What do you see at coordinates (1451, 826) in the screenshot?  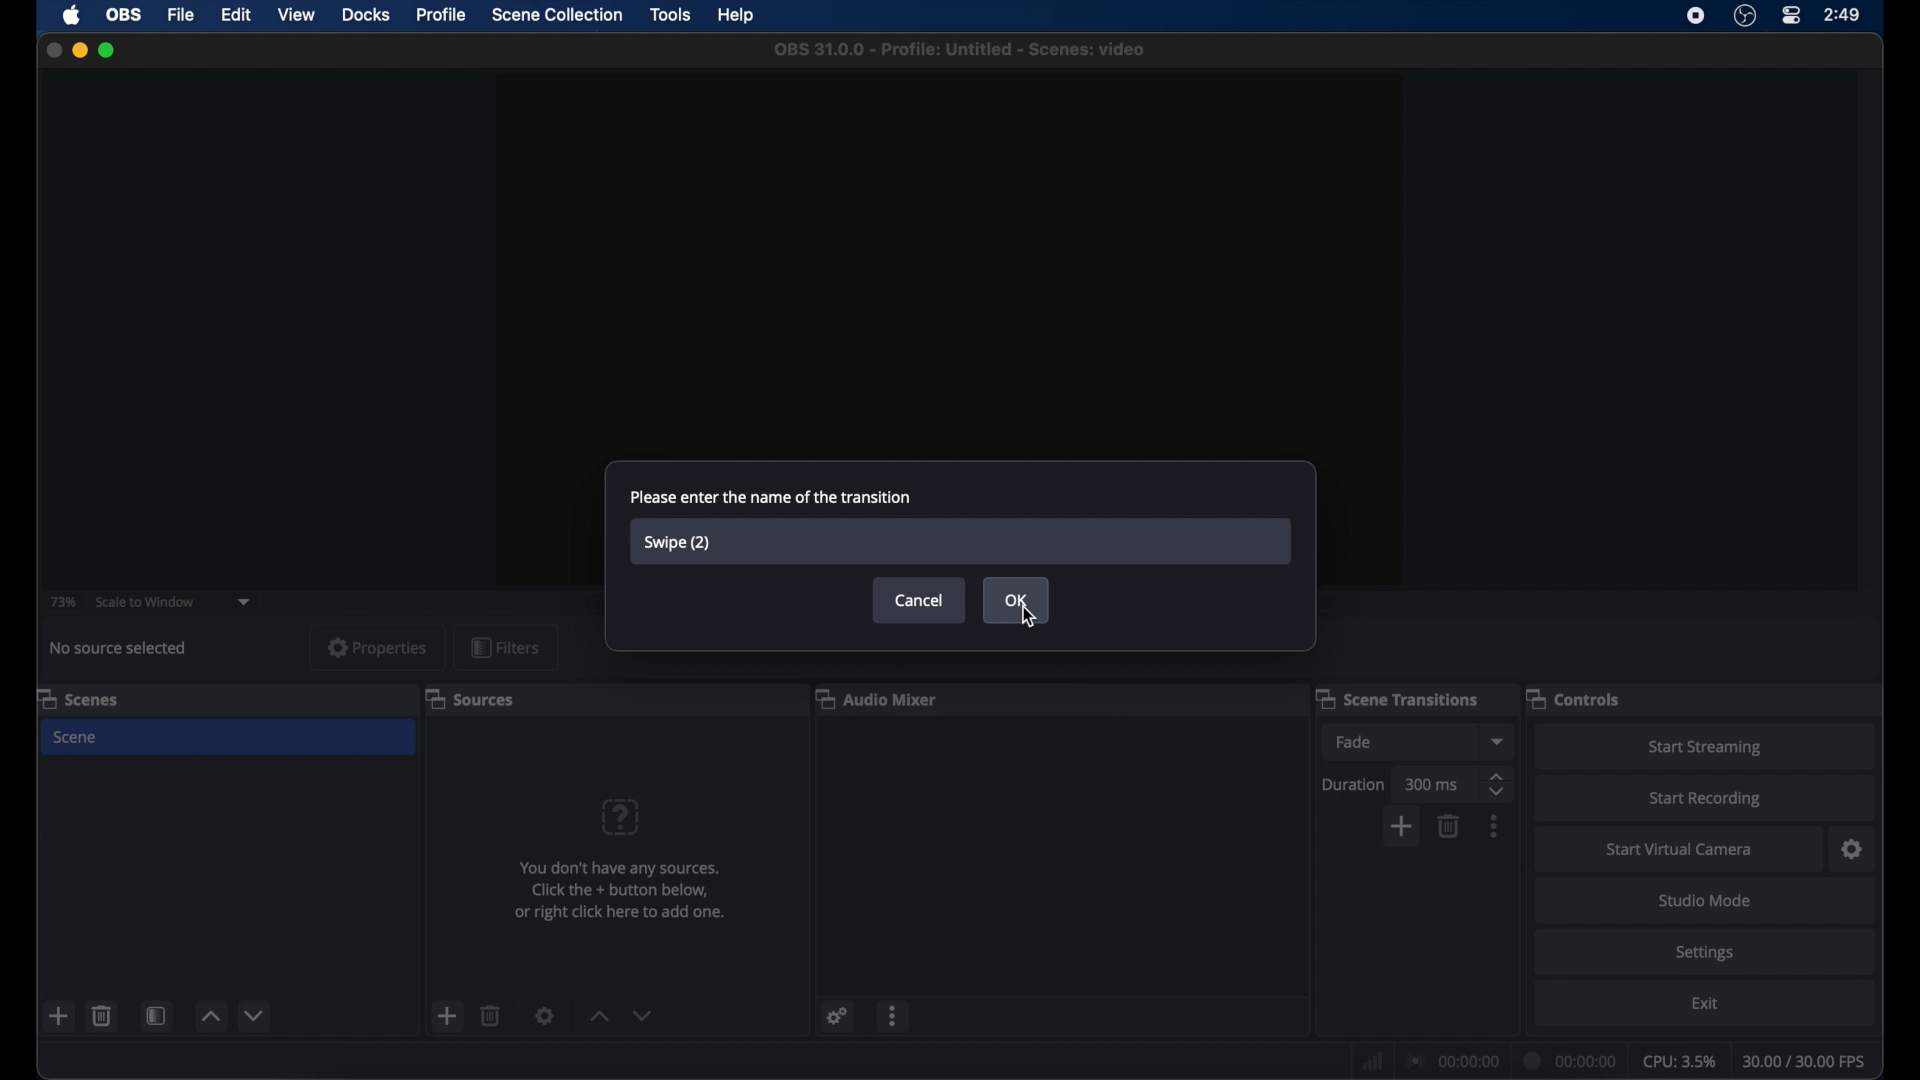 I see `delete` at bounding box center [1451, 826].